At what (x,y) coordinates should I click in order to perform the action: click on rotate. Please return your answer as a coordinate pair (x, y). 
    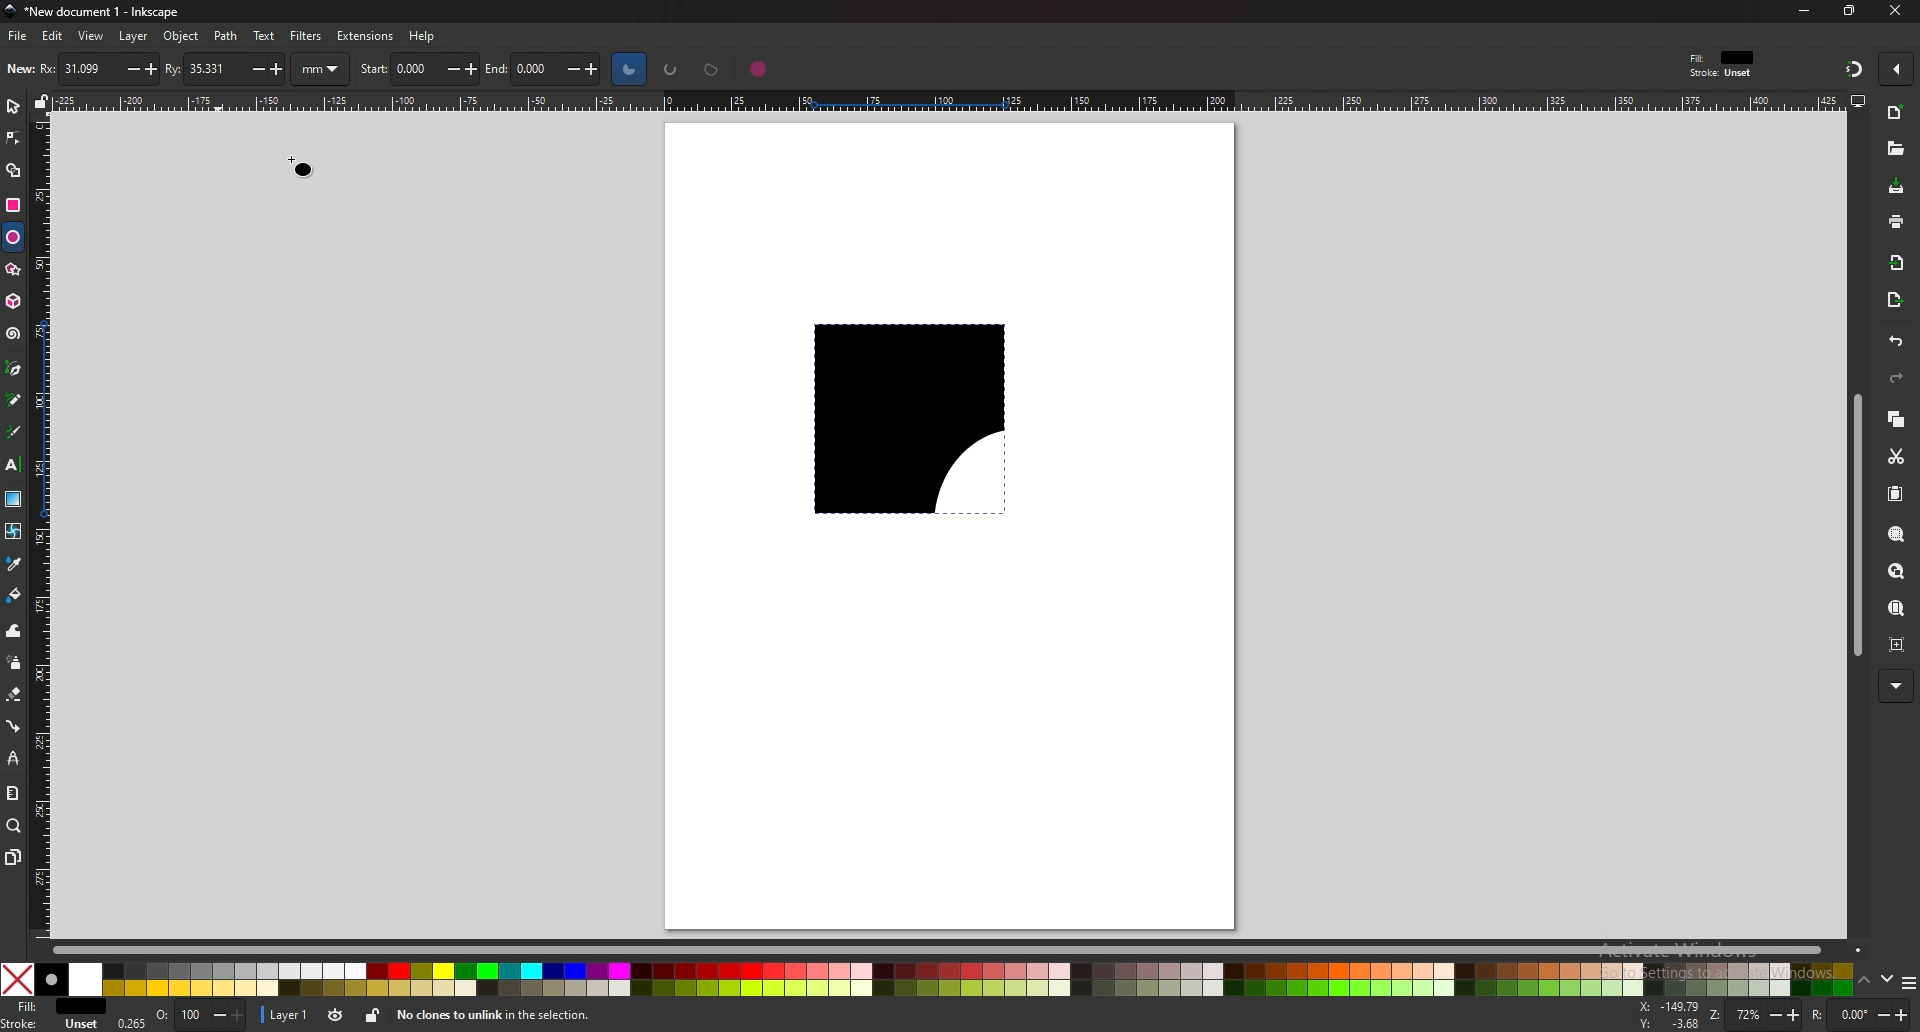
    Looking at the image, I should click on (1859, 1015).